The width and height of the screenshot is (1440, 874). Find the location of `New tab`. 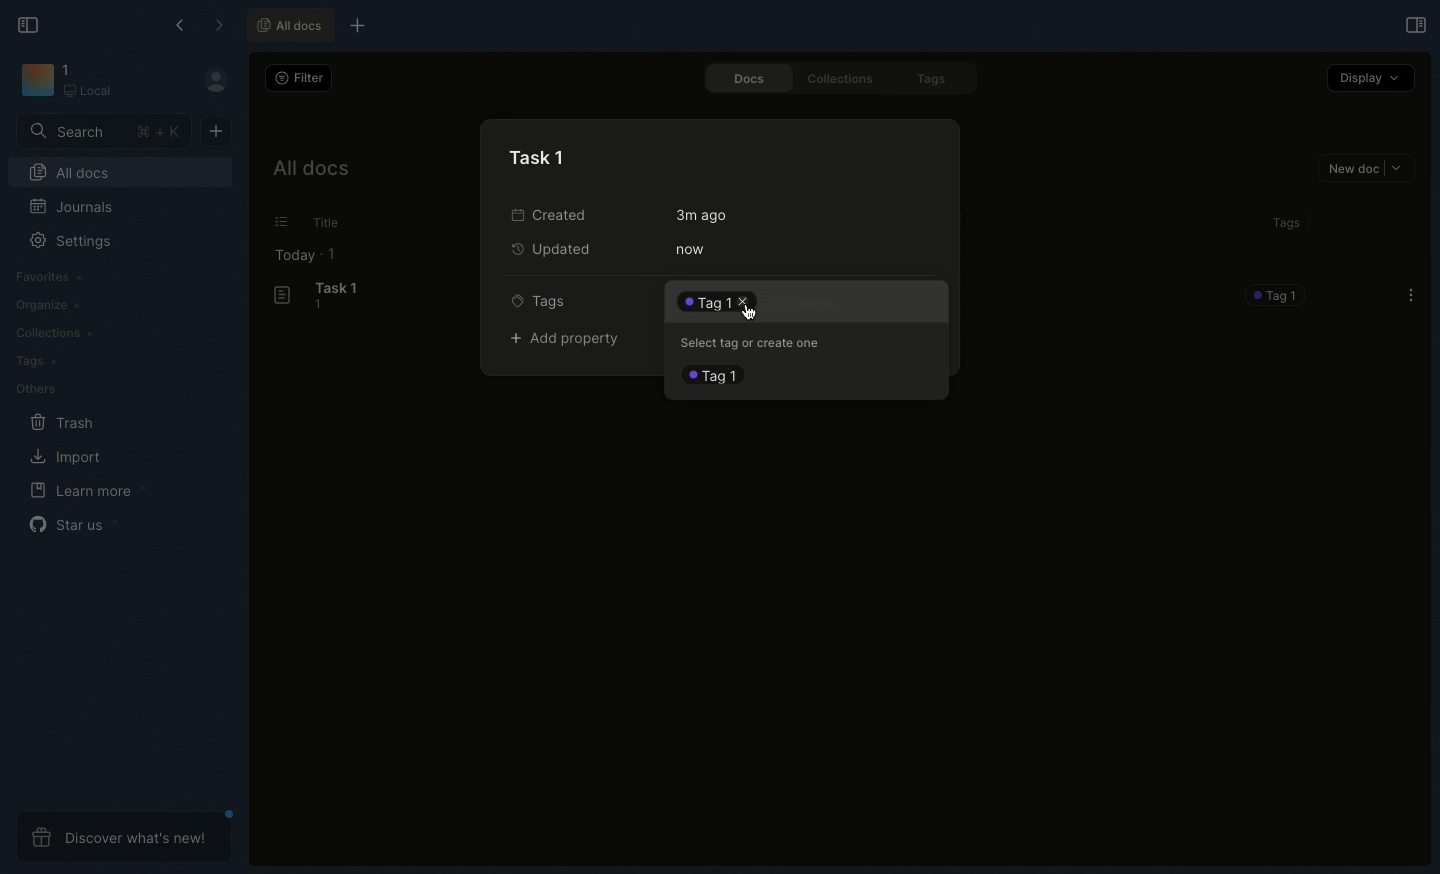

New tab is located at coordinates (359, 25).